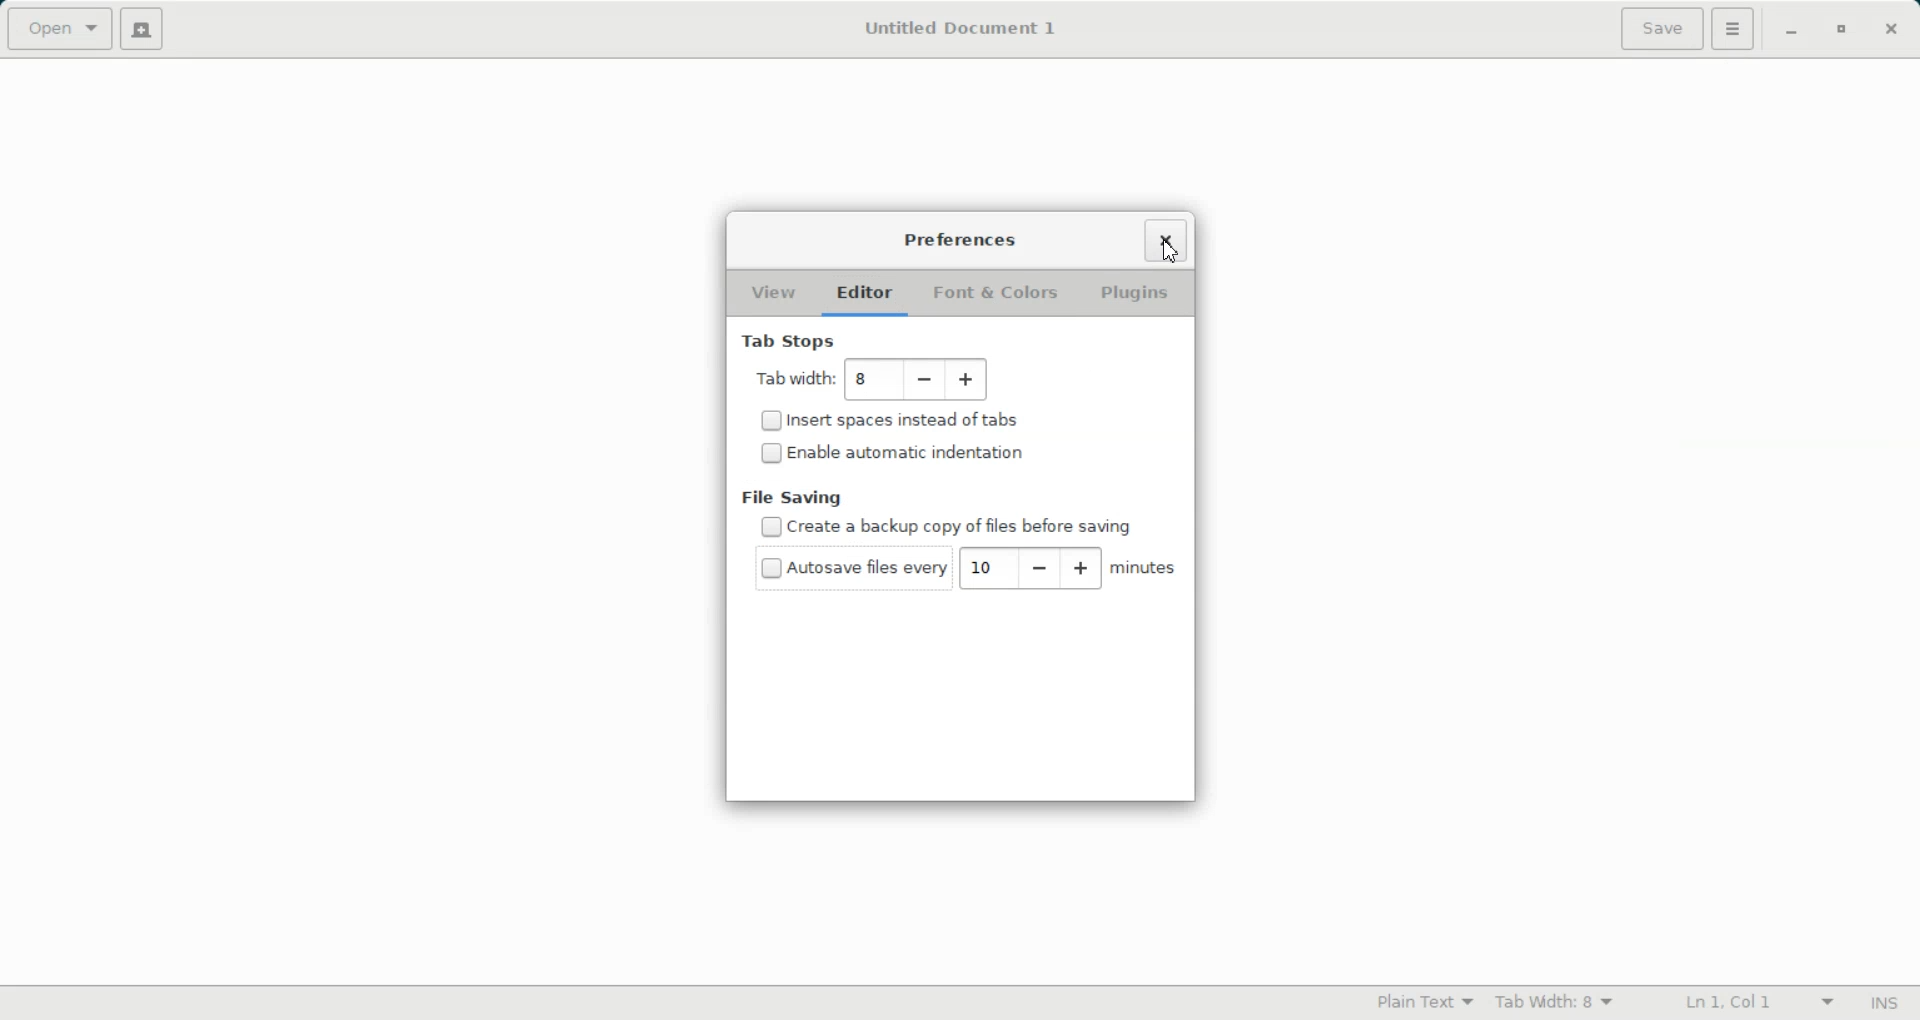 Image resolution: width=1920 pixels, height=1020 pixels. I want to click on File Saving, so click(793, 497).